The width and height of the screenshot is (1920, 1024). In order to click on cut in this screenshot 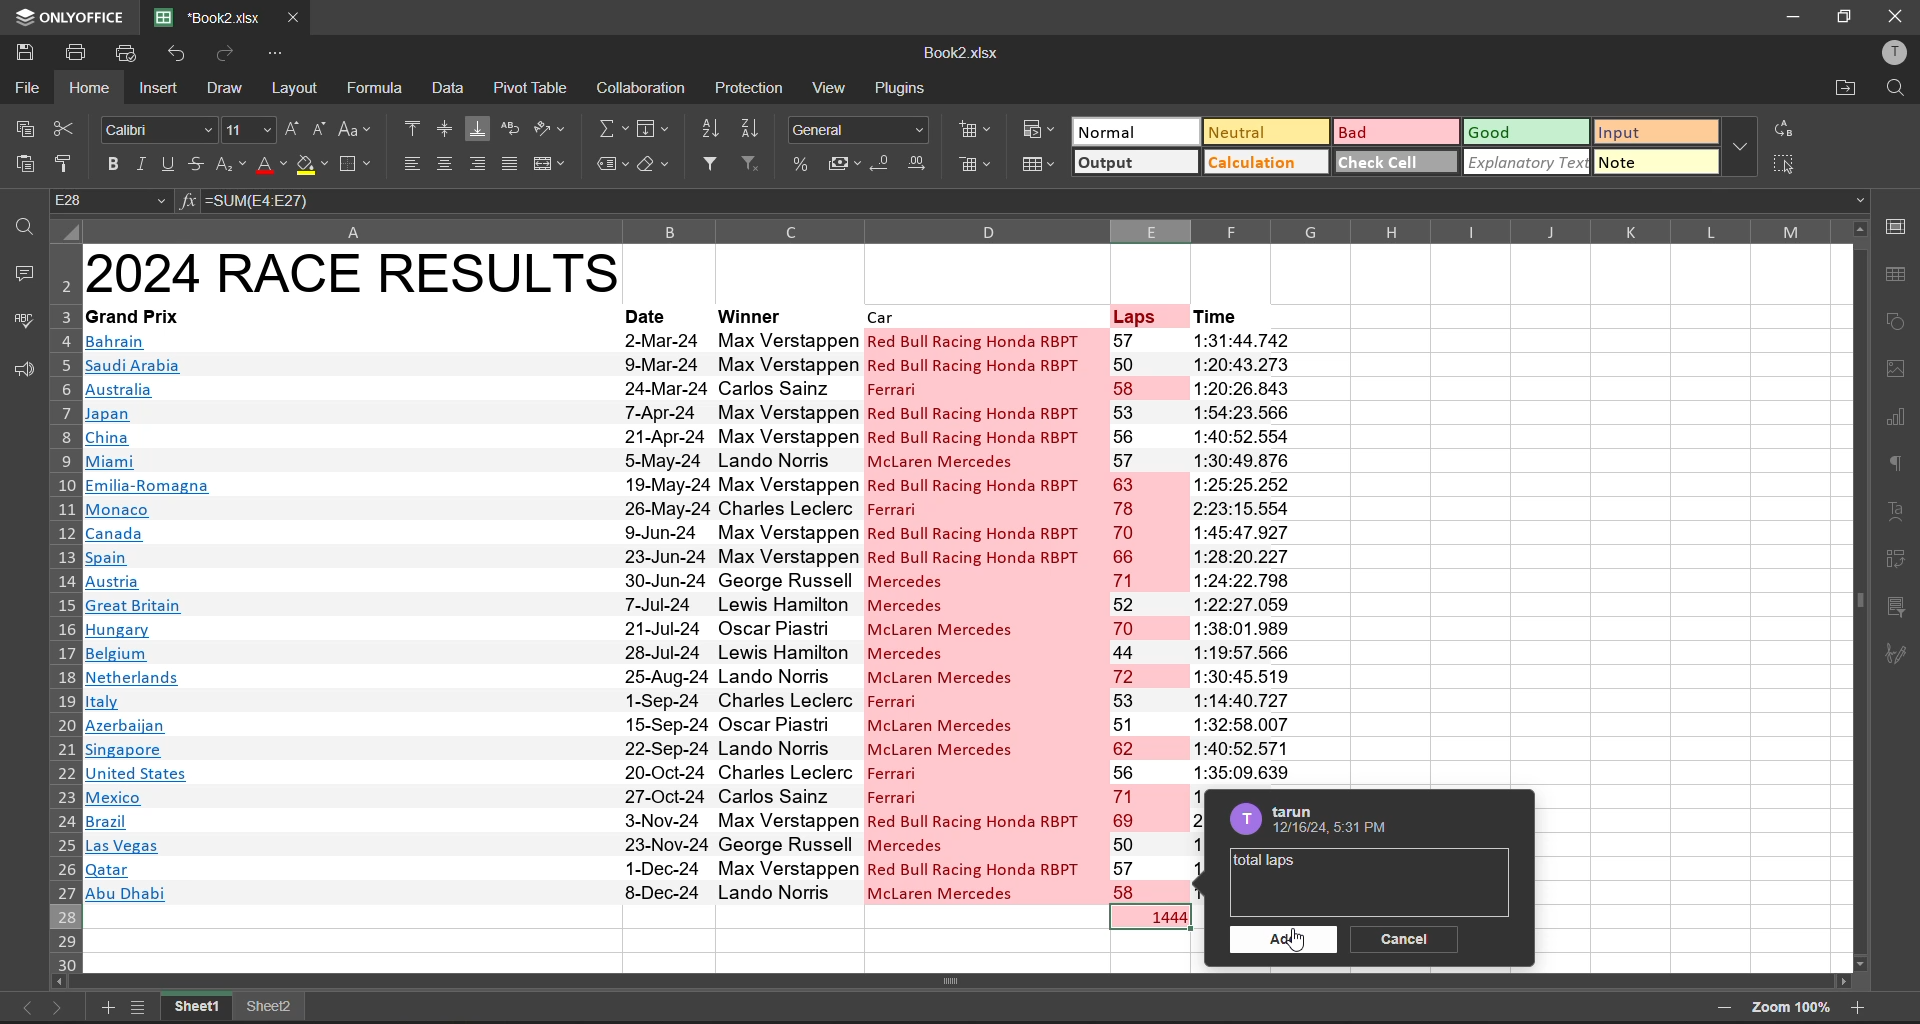, I will do `click(66, 127)`.